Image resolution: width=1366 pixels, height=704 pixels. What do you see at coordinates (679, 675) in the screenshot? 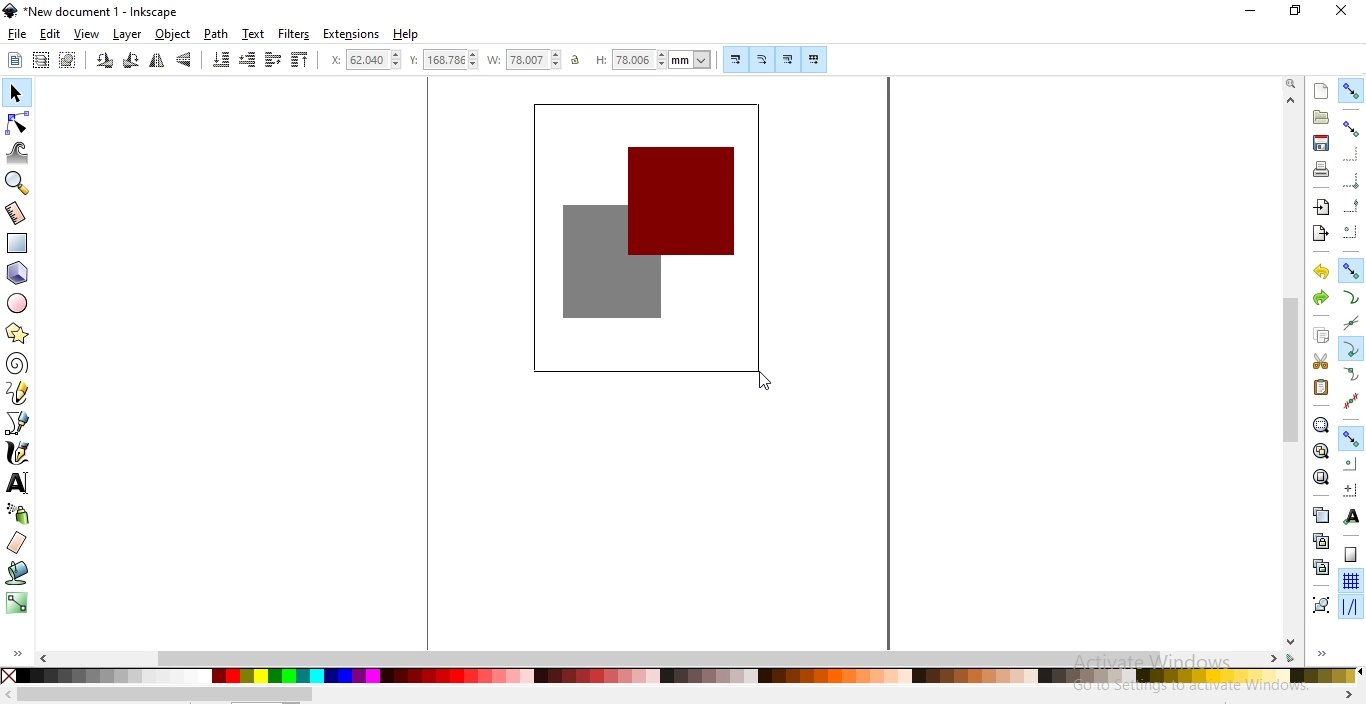
I see `color` at bounding box center [679, 675].